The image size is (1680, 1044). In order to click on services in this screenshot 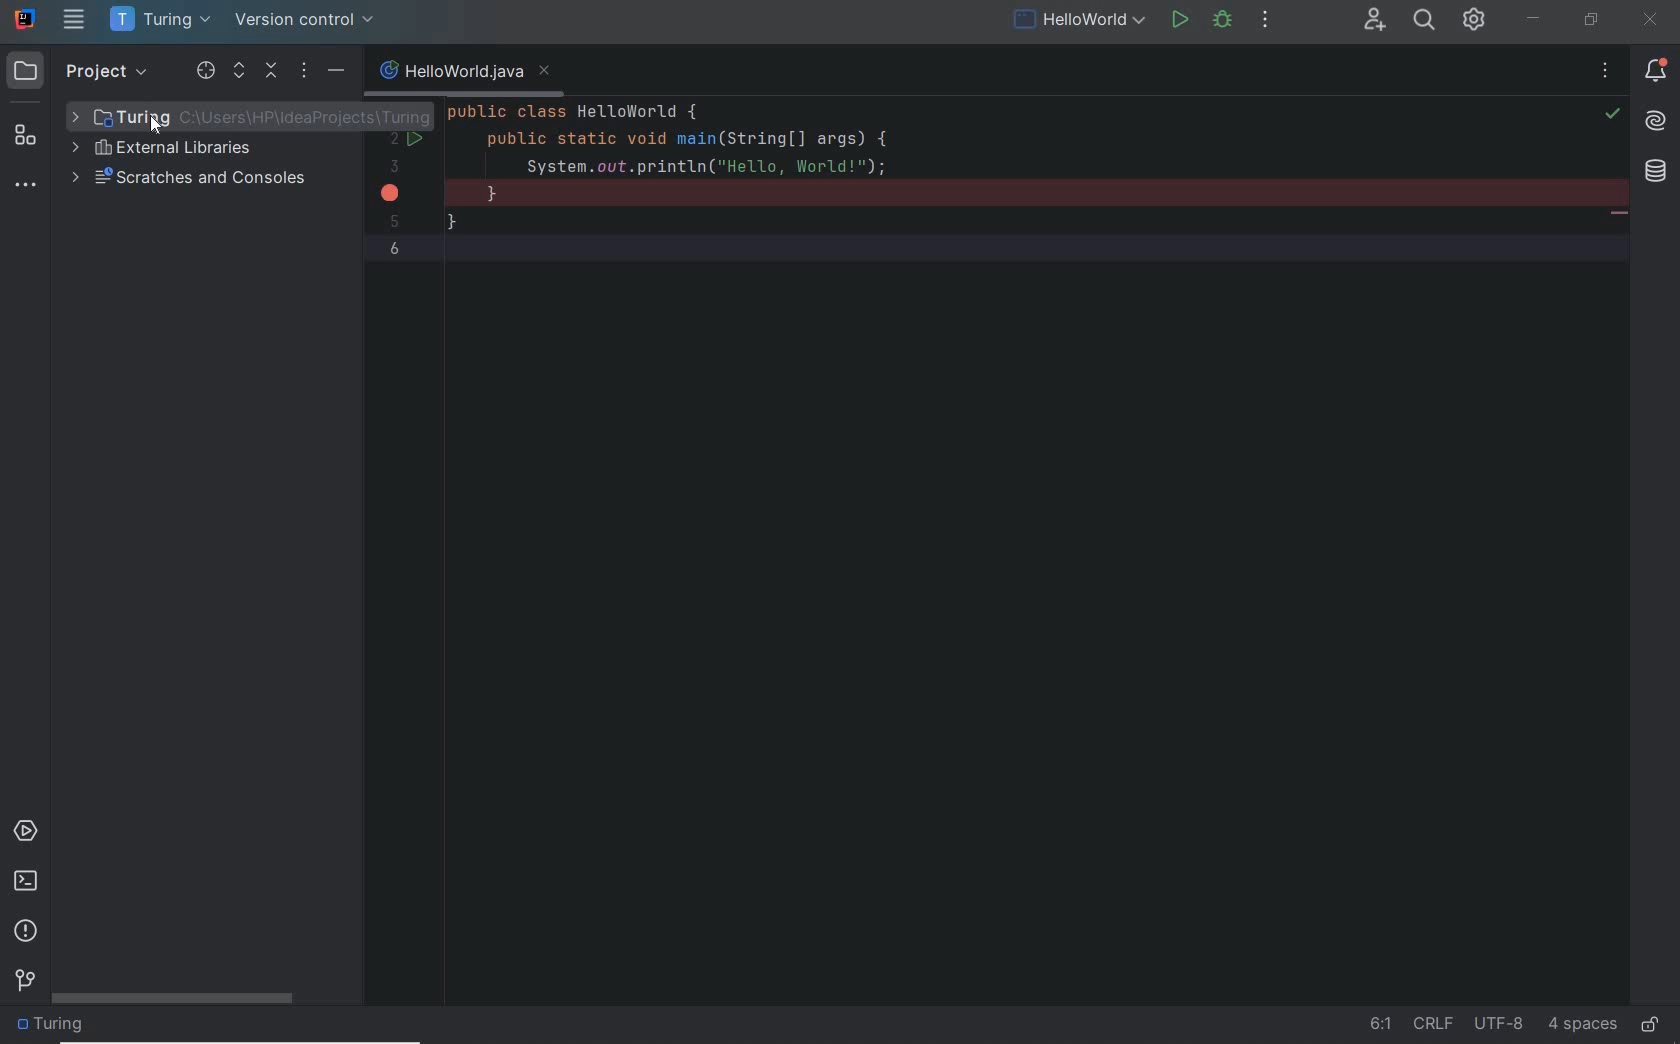, I will do `click(24, 831)`.